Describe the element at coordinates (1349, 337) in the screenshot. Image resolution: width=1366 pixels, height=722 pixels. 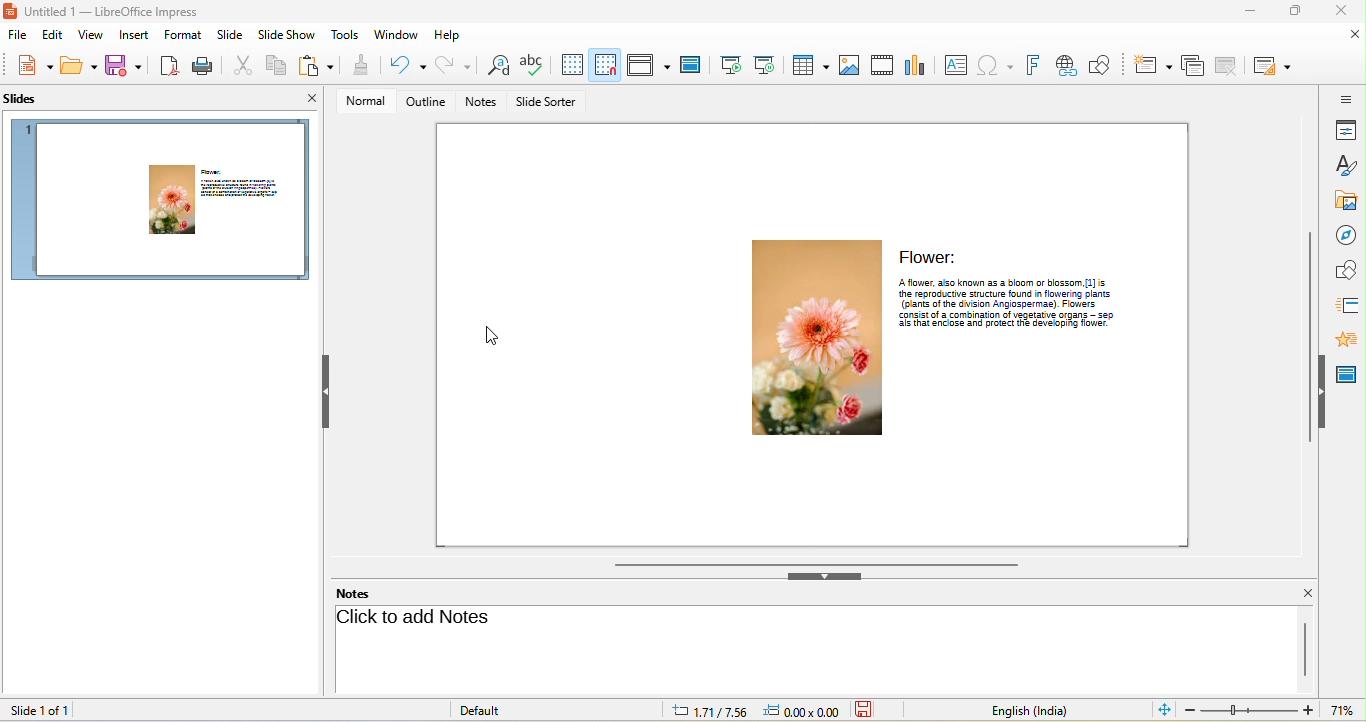
I see `animation` at that location.